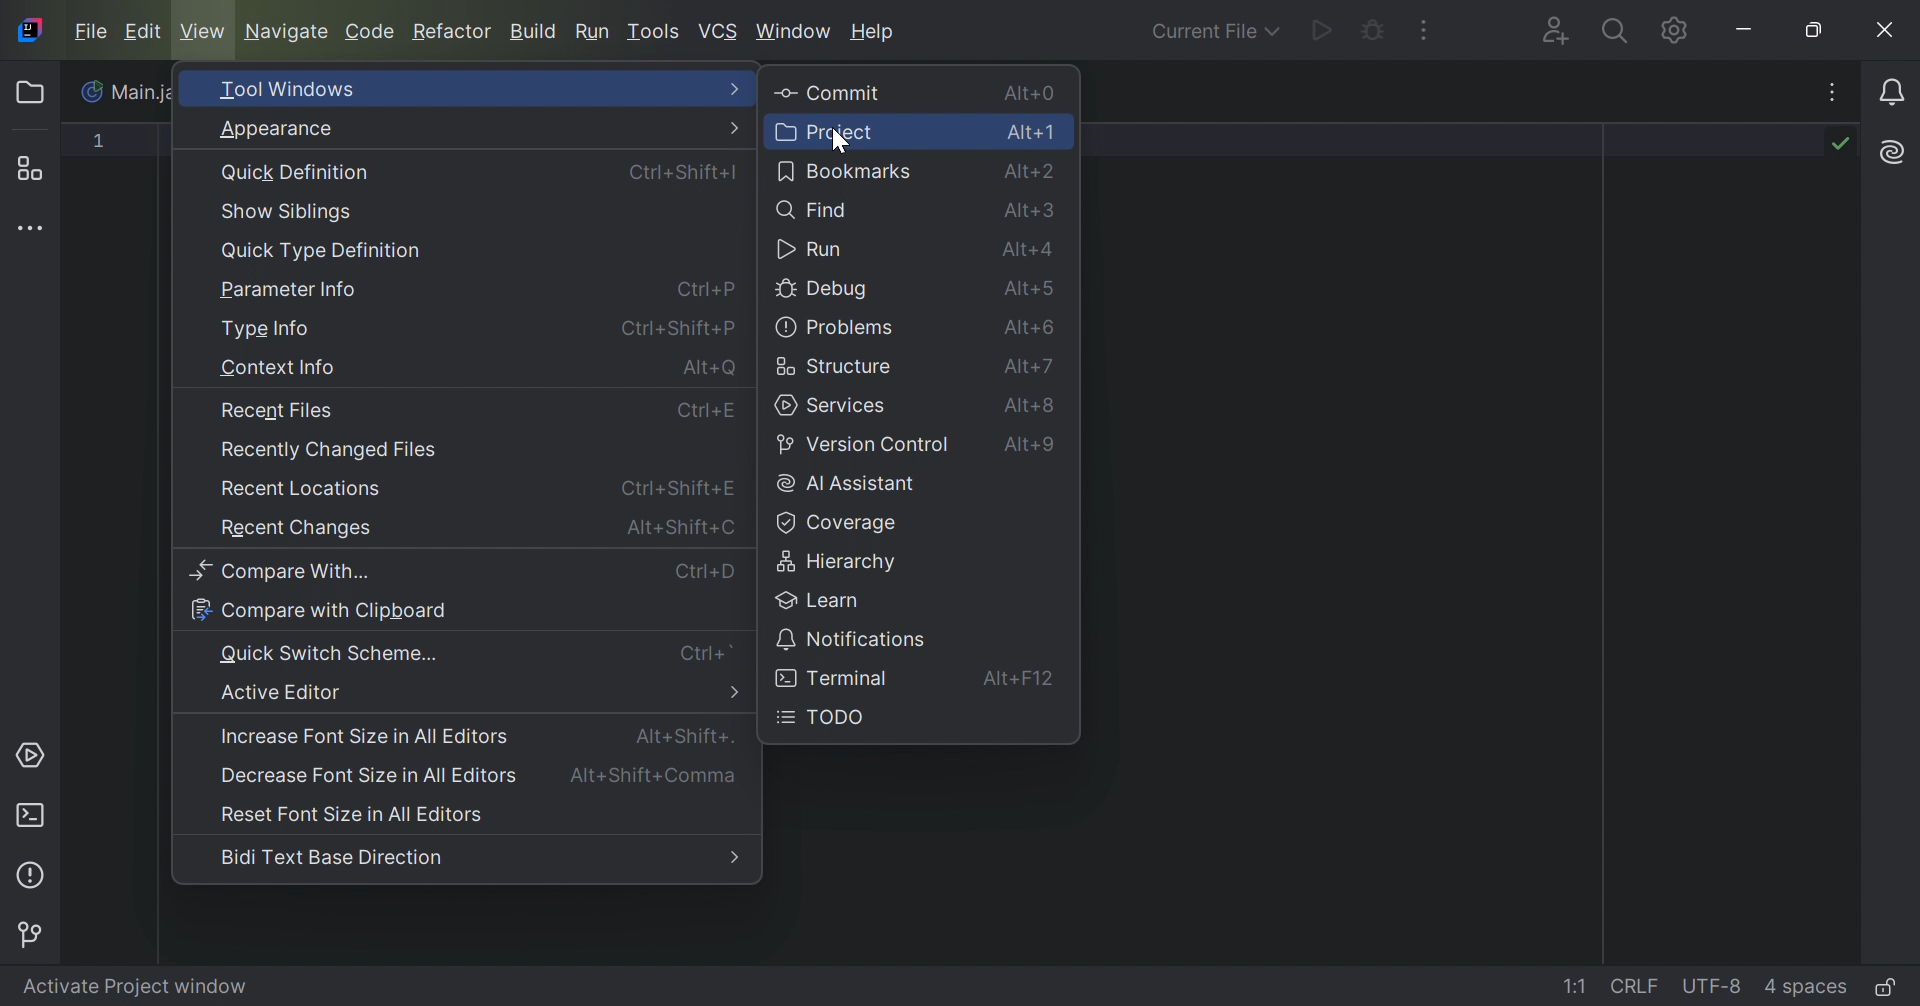 The width and height of the screenshot is (1920, 1006). Describe the element at coordinates (834, 523) in the screenshot. I see `Coverage` at that location.